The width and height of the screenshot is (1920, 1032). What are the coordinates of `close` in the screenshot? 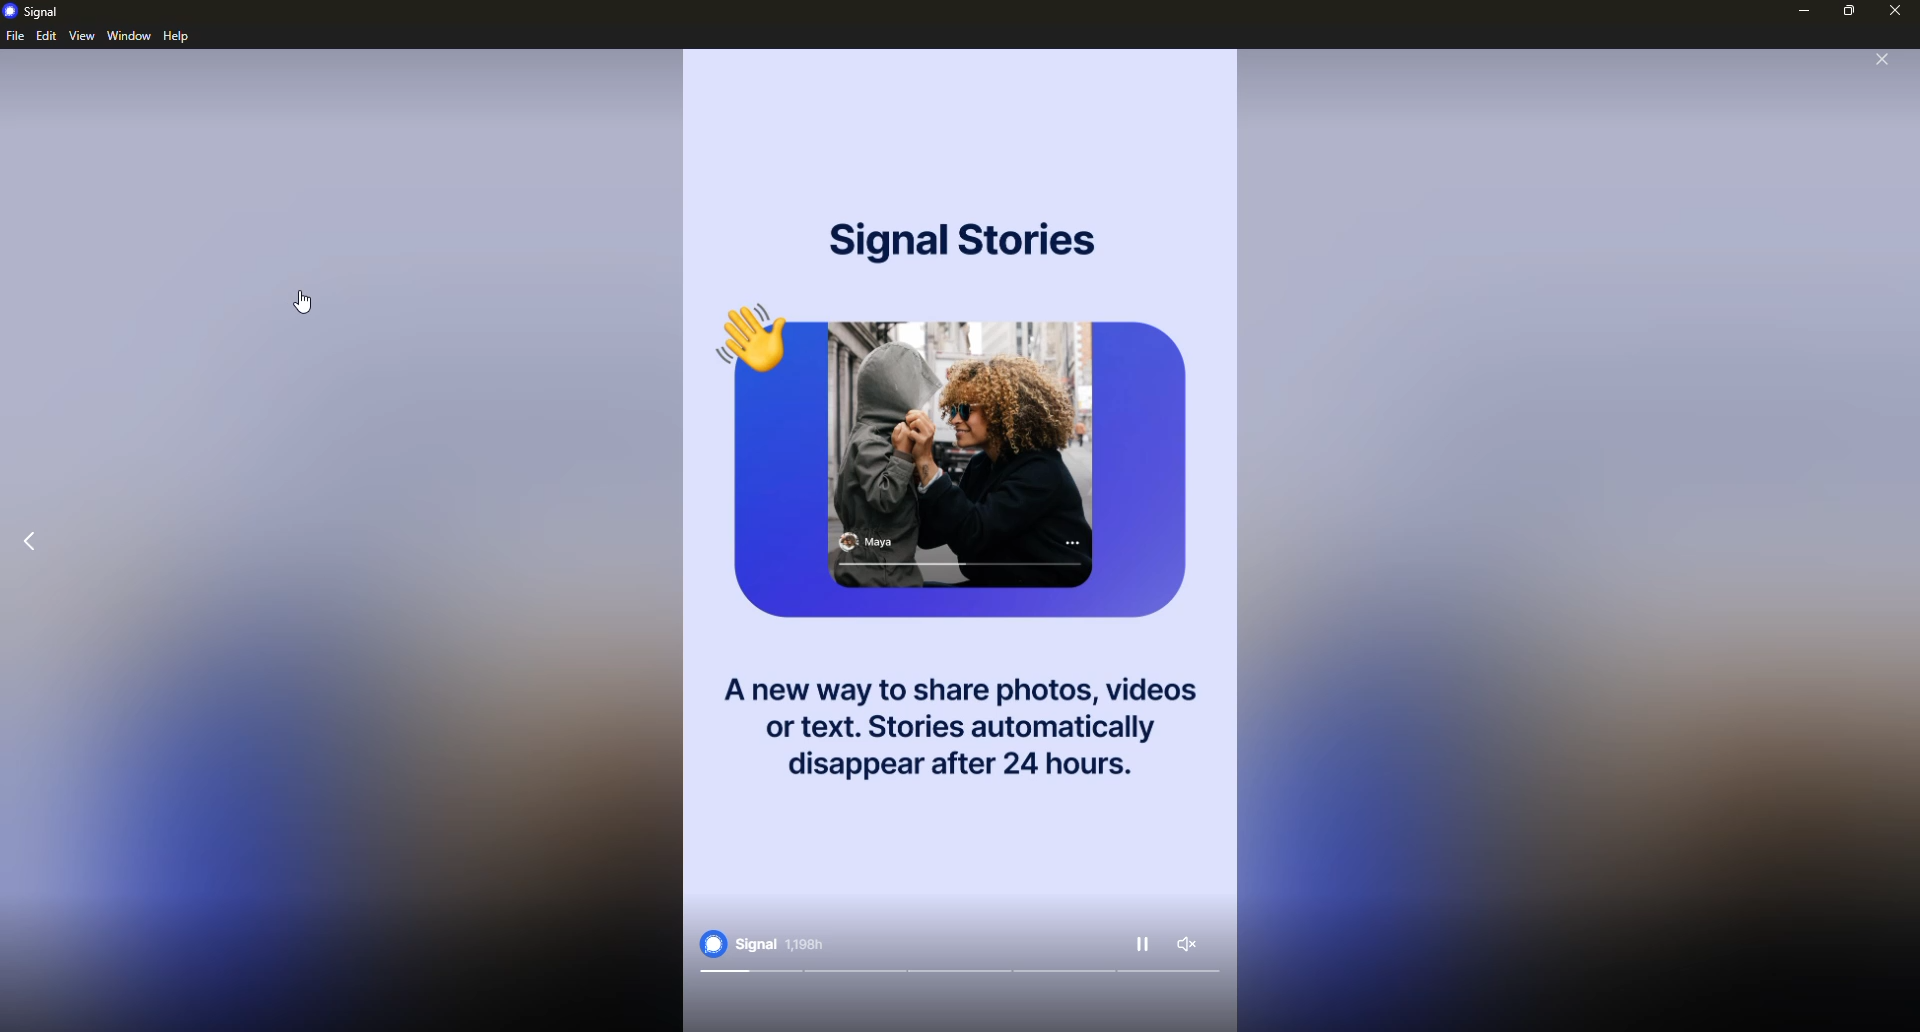 It's located at (1896, 12).